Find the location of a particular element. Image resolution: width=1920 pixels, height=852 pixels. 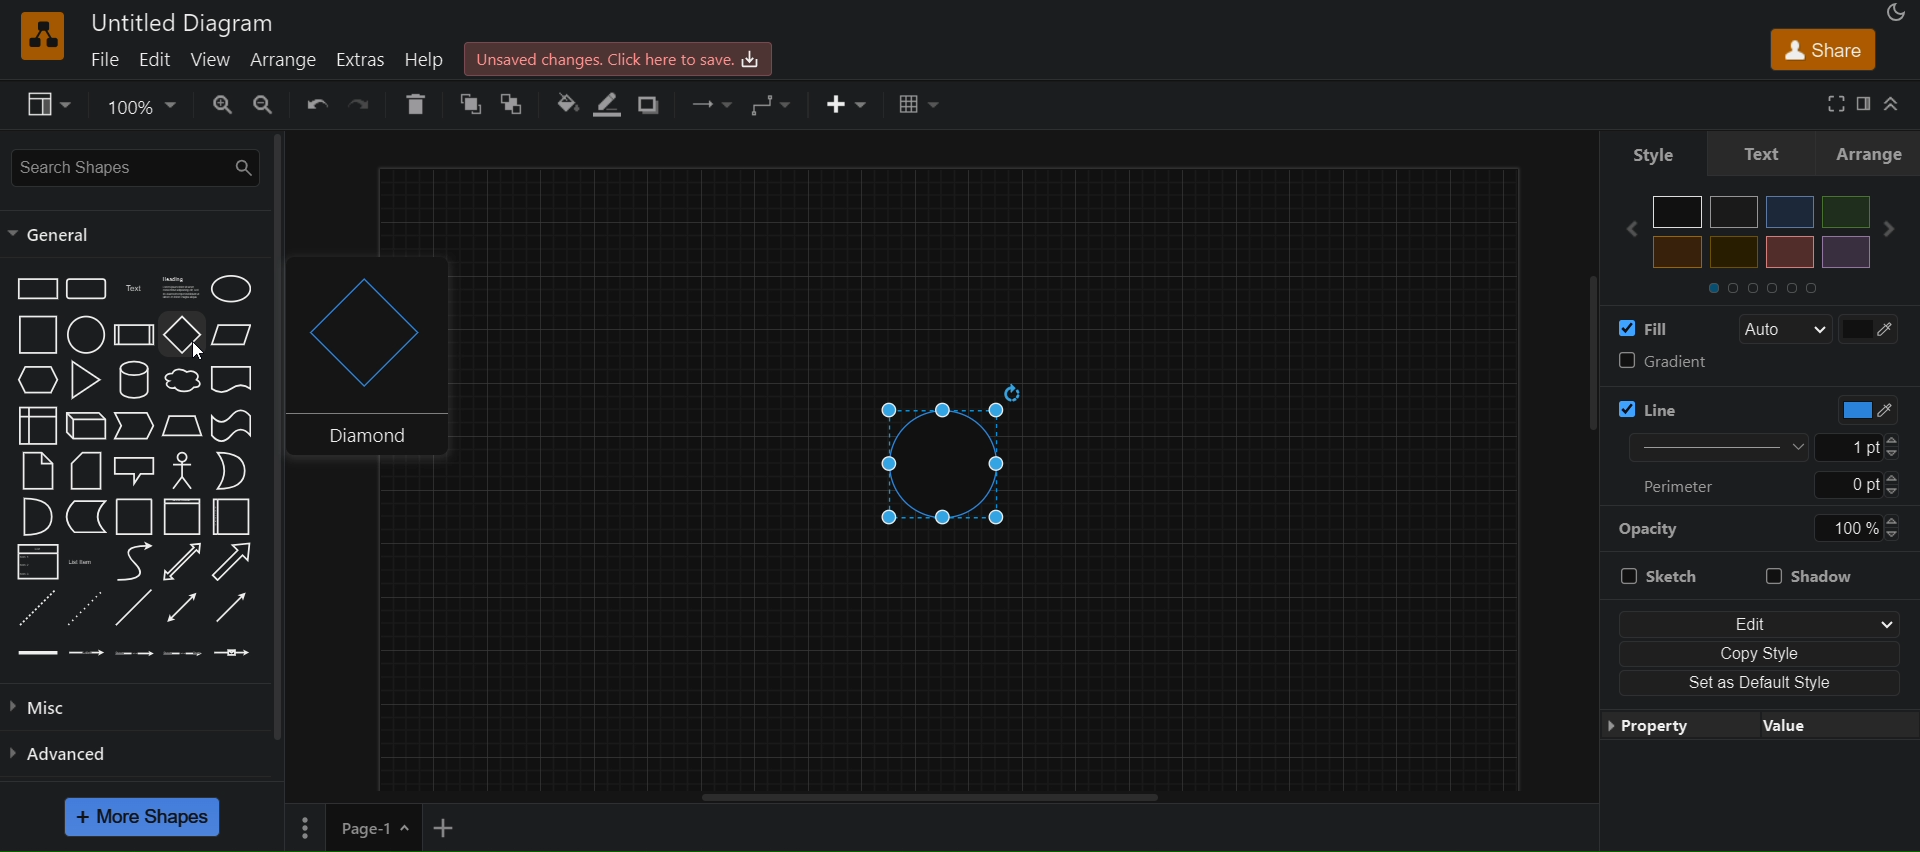

auto is located at coordinates (1784, 330).